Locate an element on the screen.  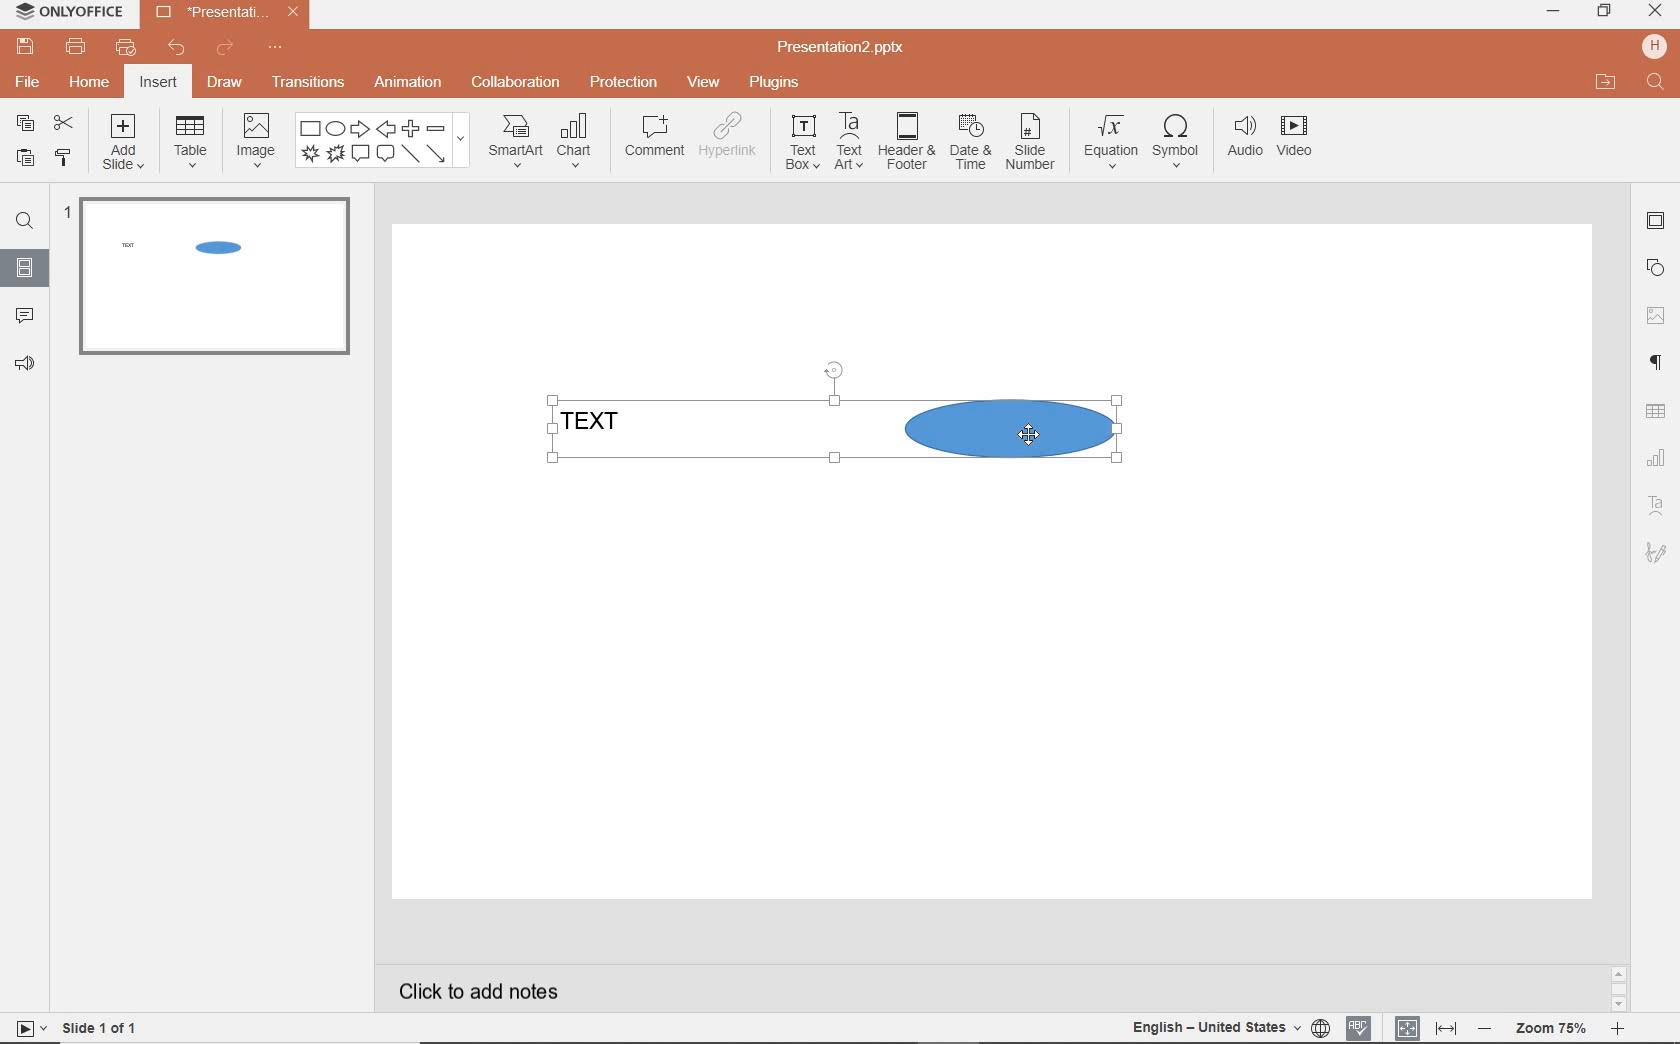
CLICK TO ADD NOTES is located at coordinates (483, 989).